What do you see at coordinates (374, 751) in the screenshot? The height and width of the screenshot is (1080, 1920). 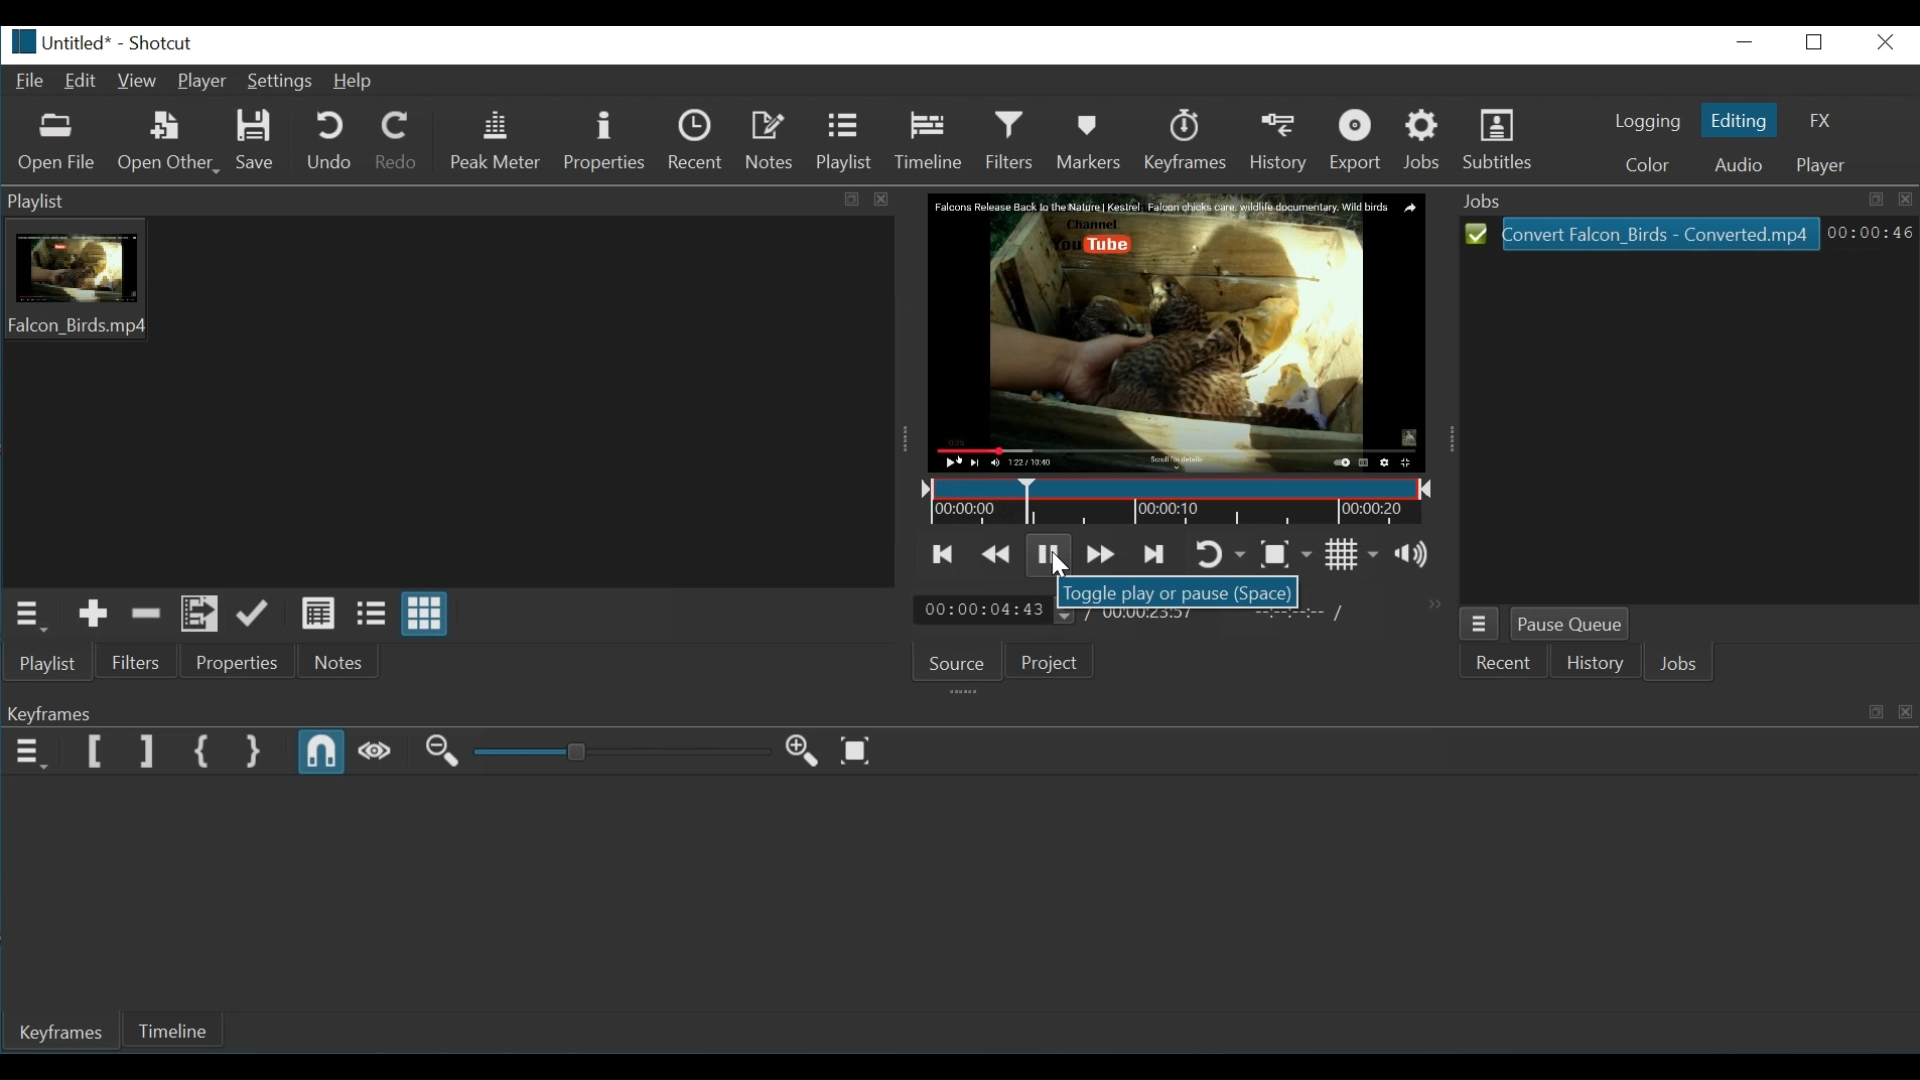 I see `Scrub while dragging` at bounding box center [374, 751].